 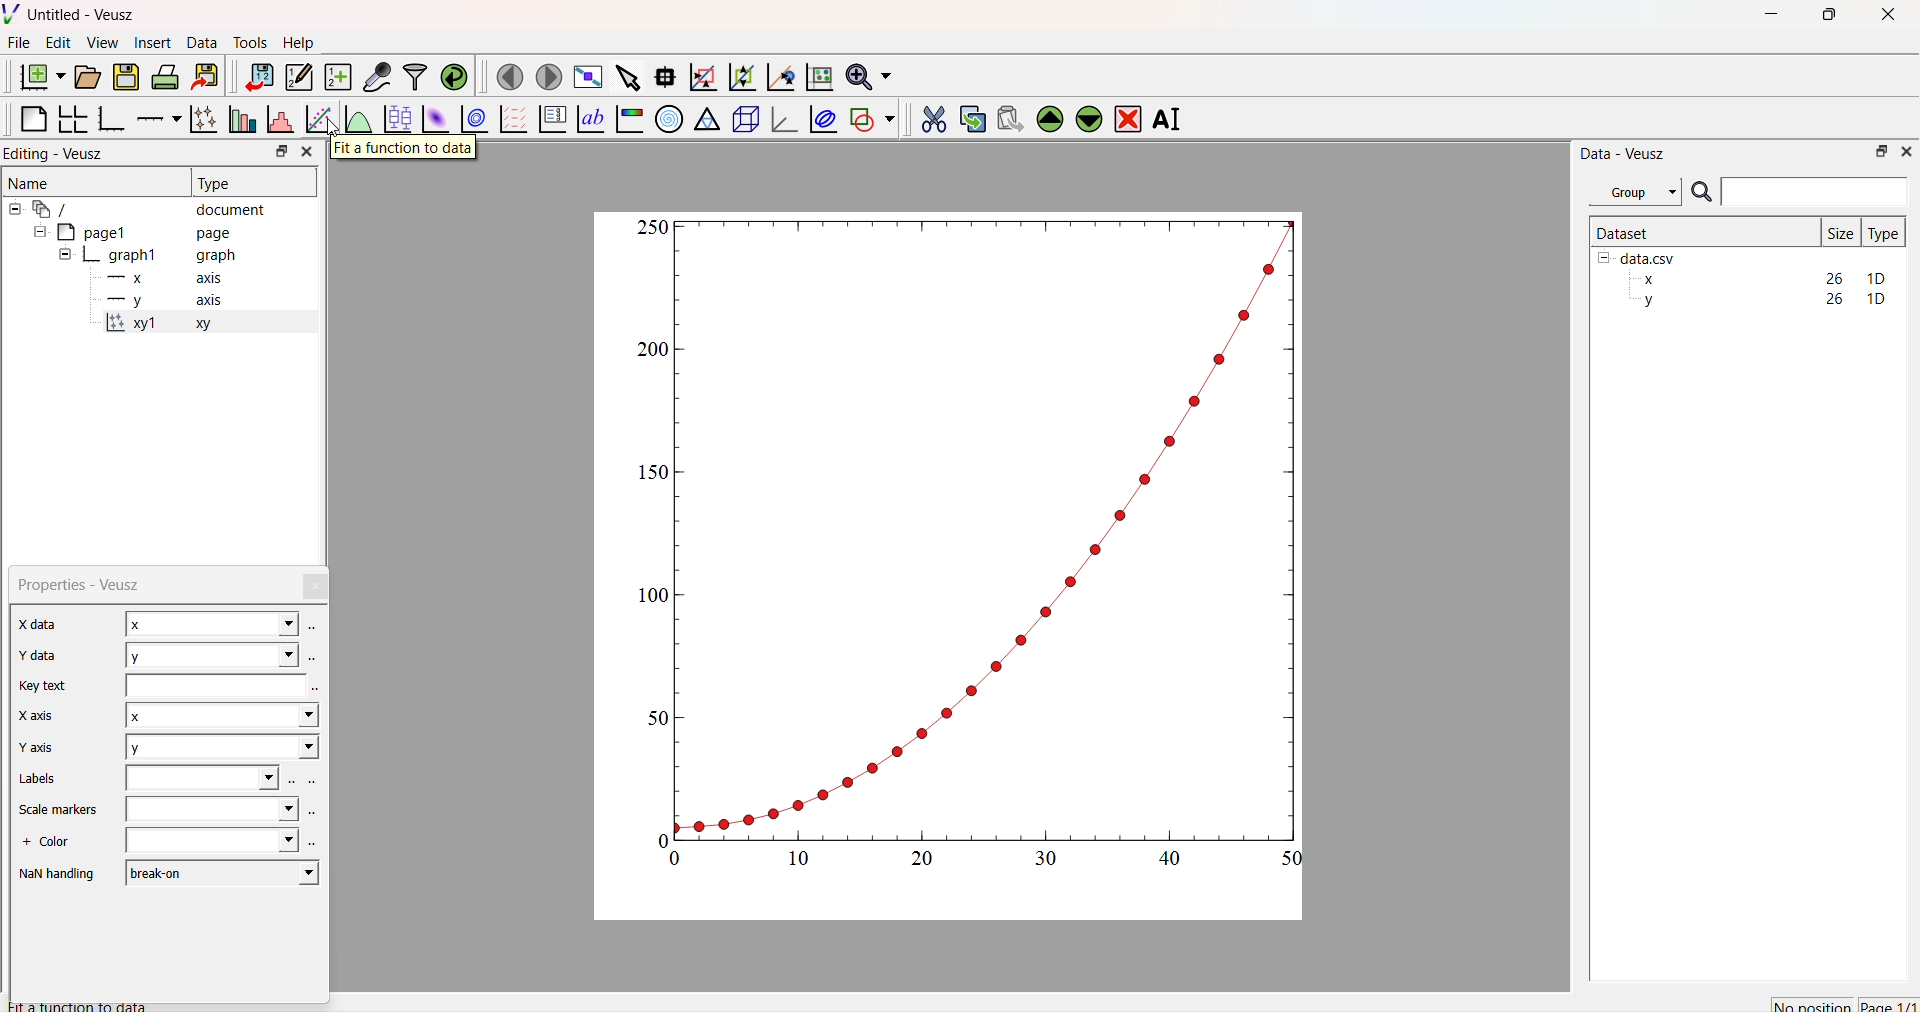 What do you see at coordinates (296, 42) in the screenshot?
I see `Help` at bounding box center [296, 42].